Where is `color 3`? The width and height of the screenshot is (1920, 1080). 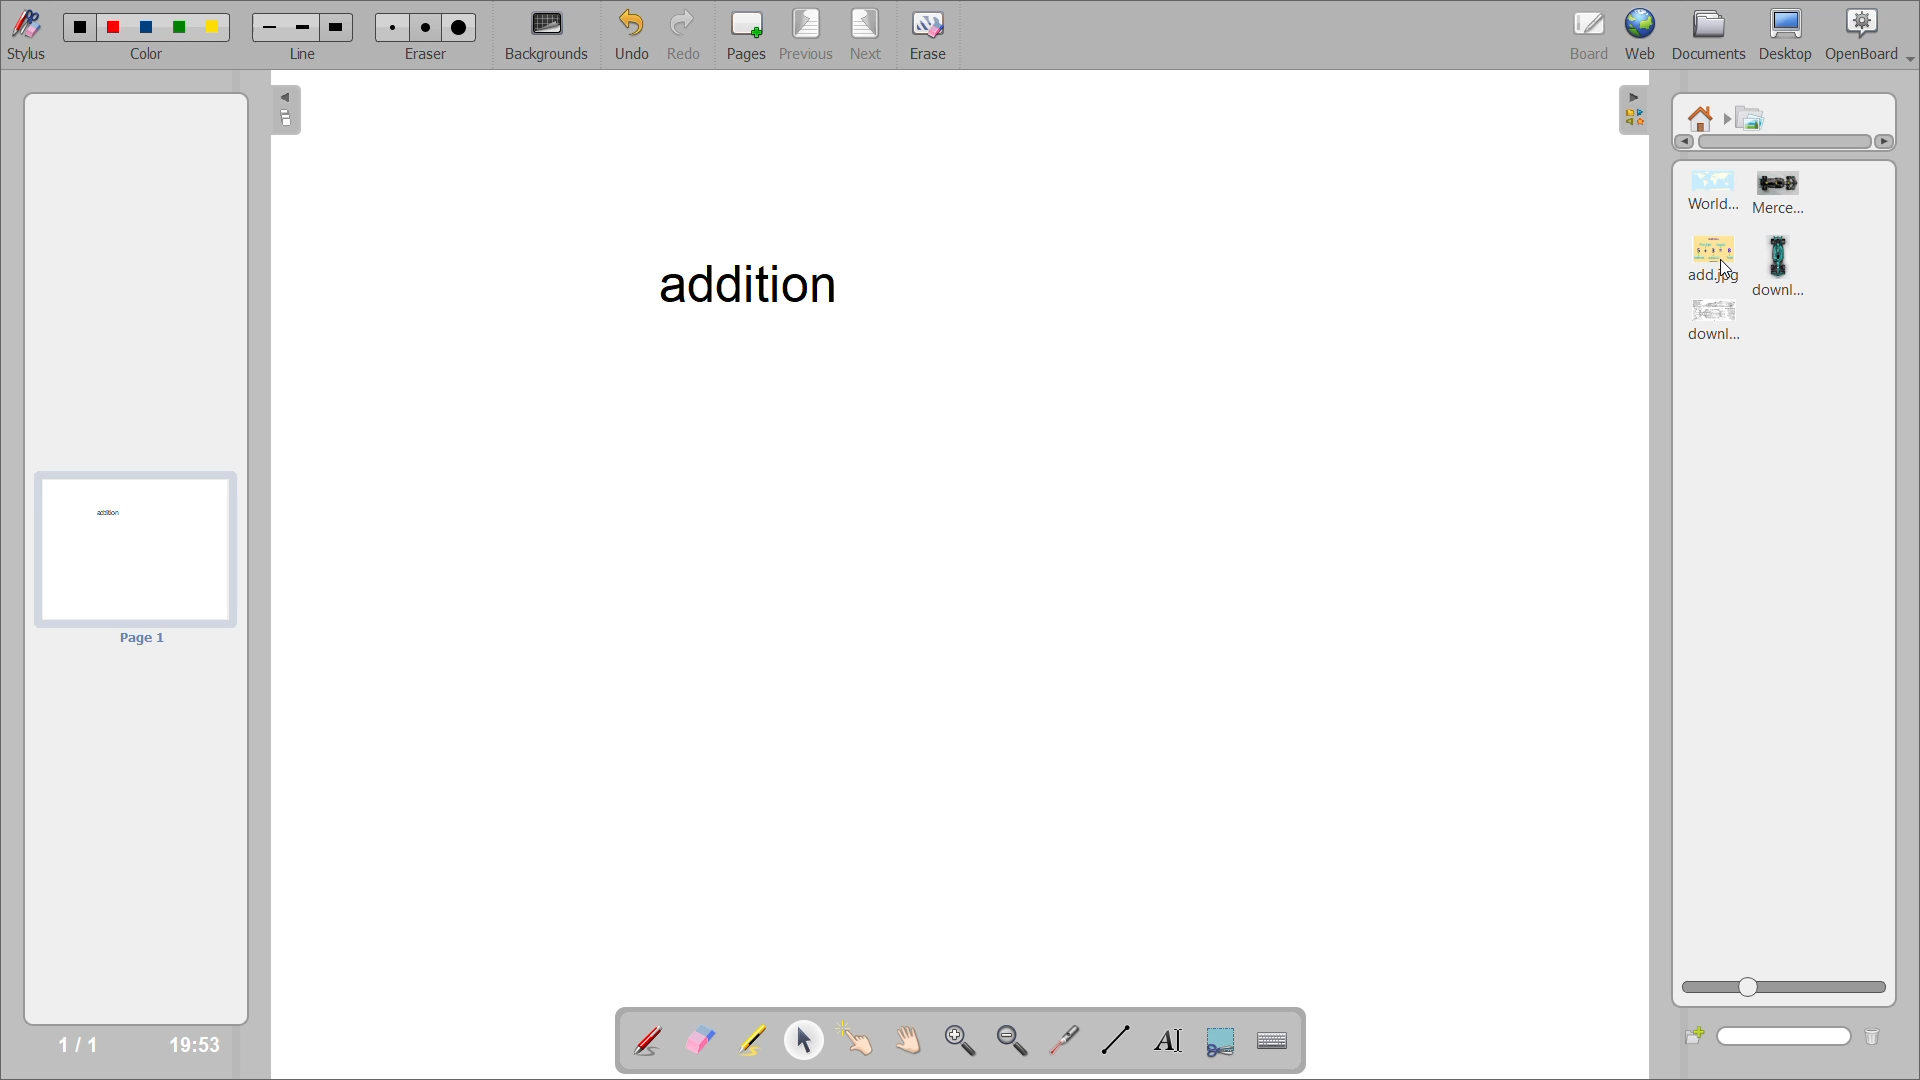 color 3 is located at coordinates (144, 26).